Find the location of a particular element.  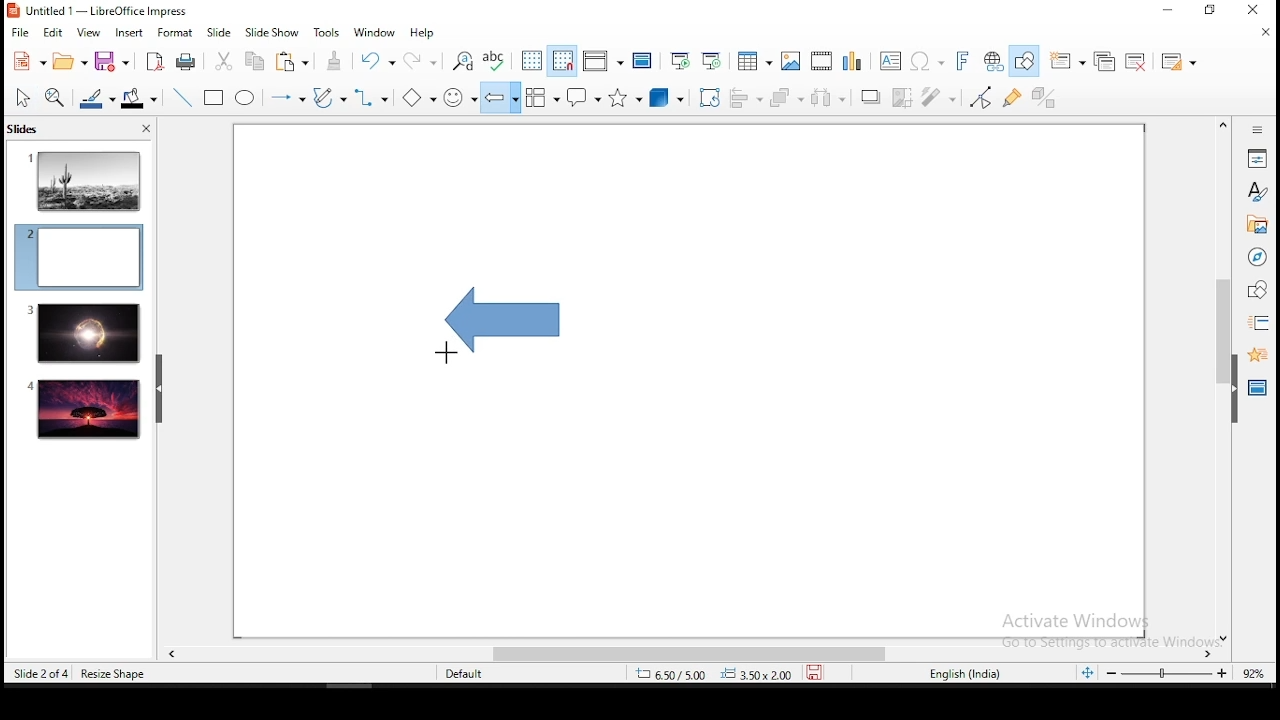

line is located at coordinates (180, 98).